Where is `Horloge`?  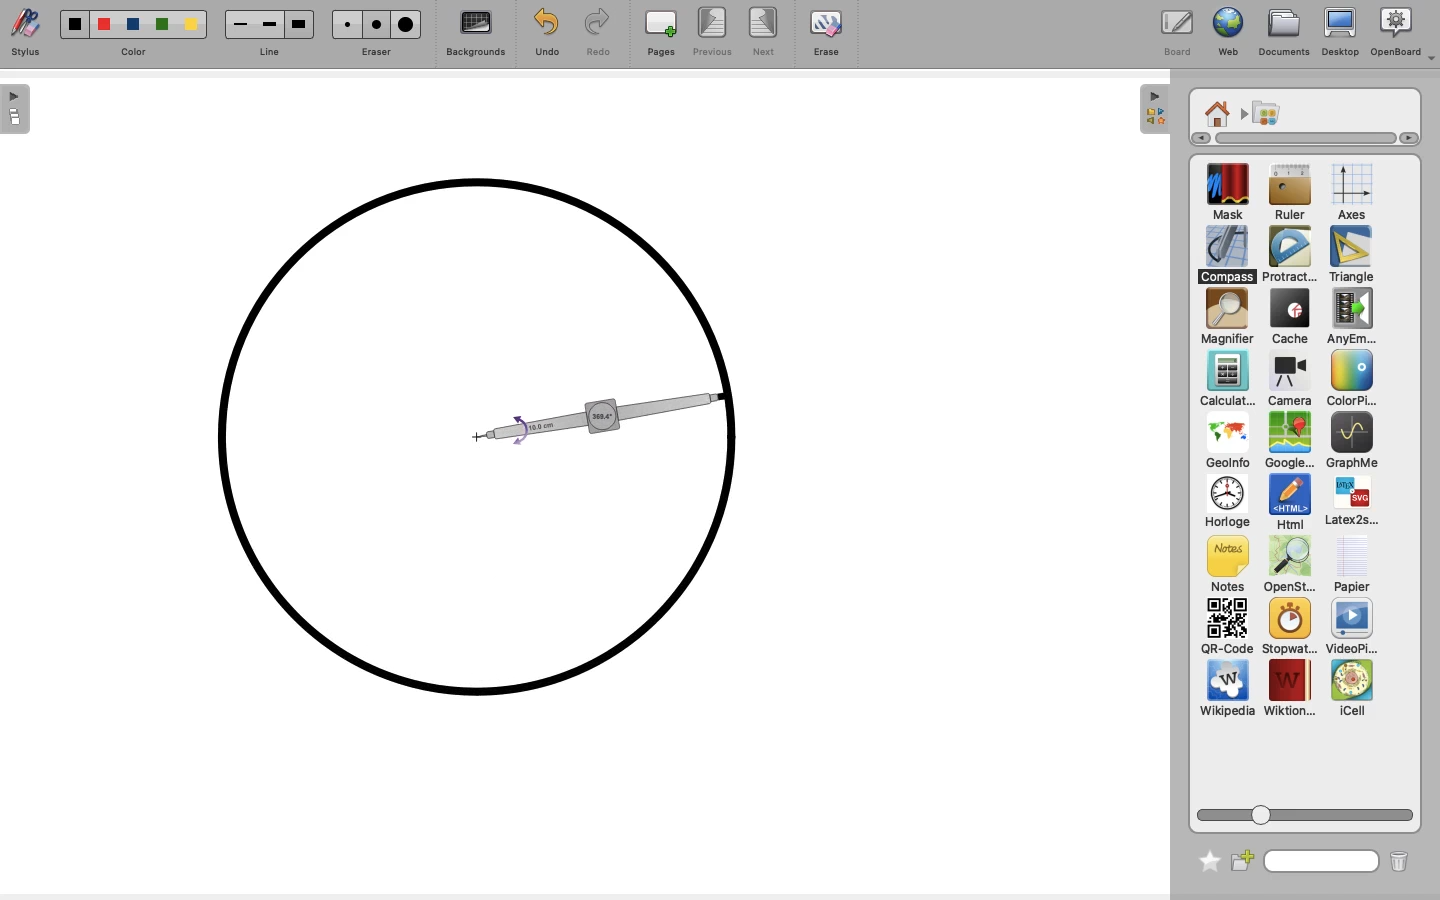 Horloge is located at coordinates (1226, 503).